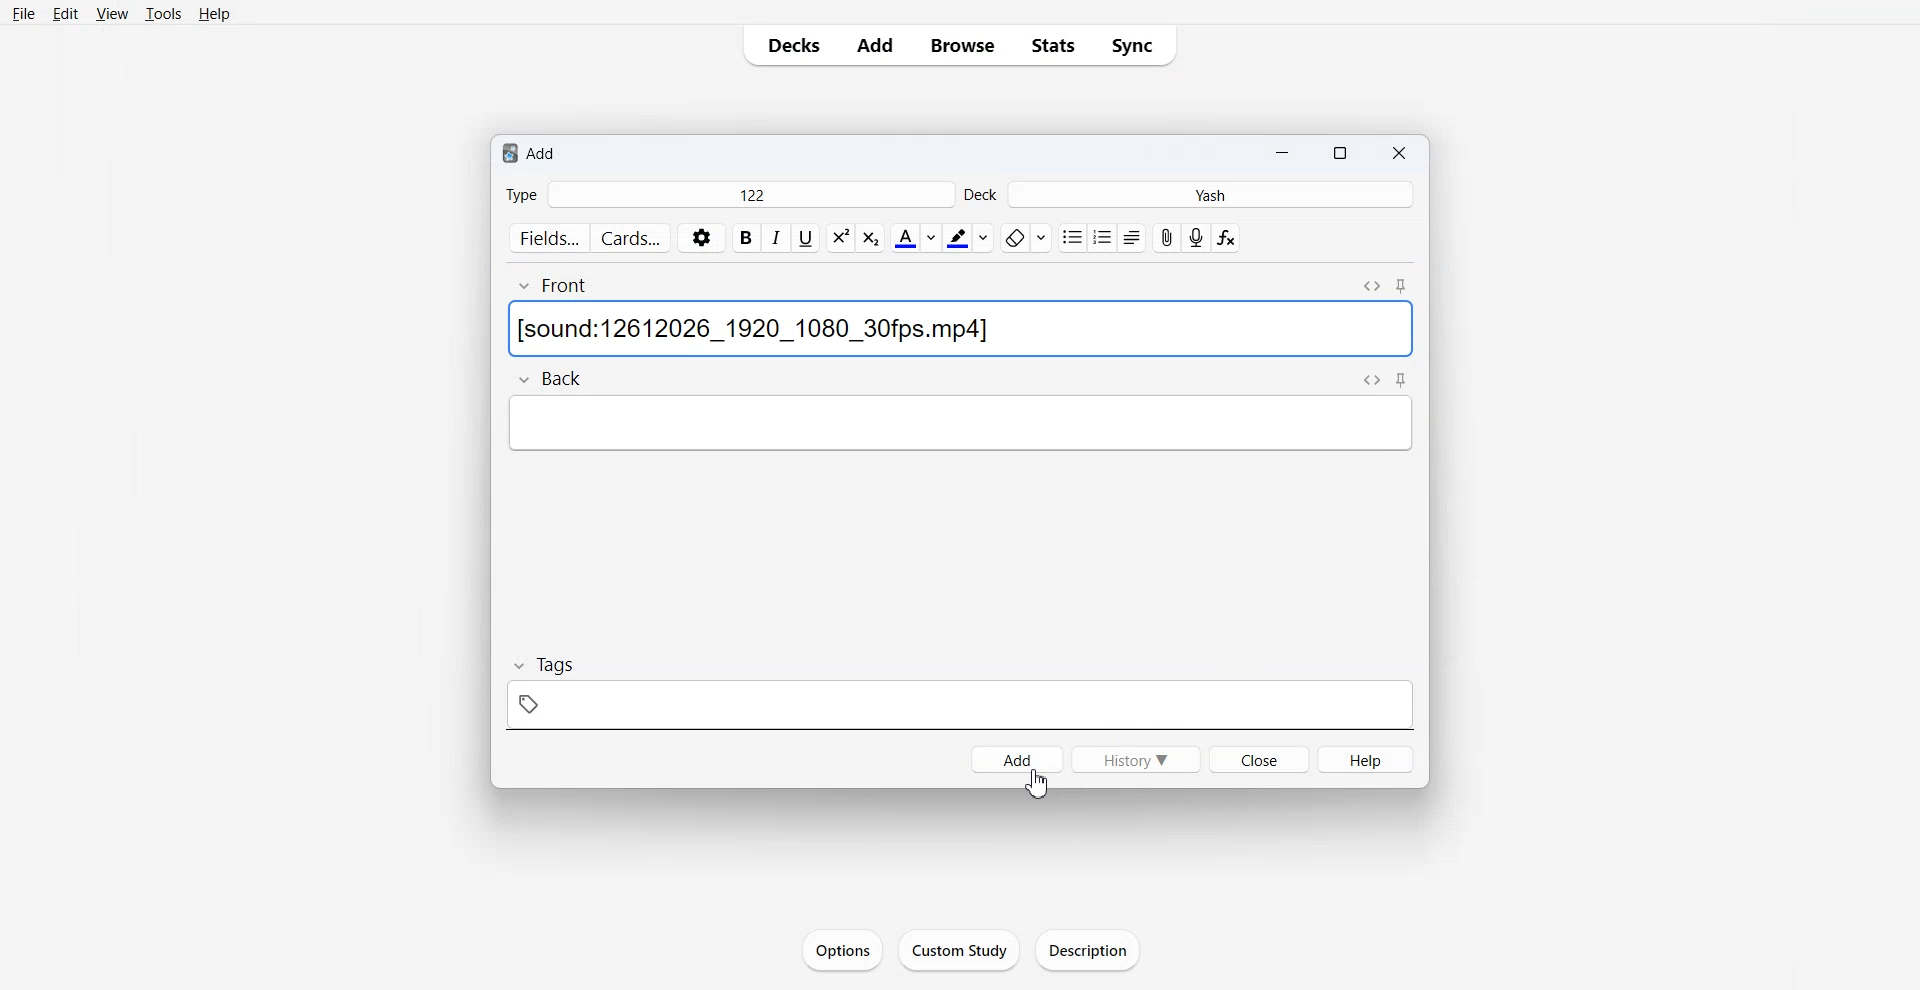 Image resolution: width=1920 pixels, height=990 pixels. What do you see at coordinates (1280, 151) in the screenshot?
I see `Minimize` at bounding box center [1280, 151].